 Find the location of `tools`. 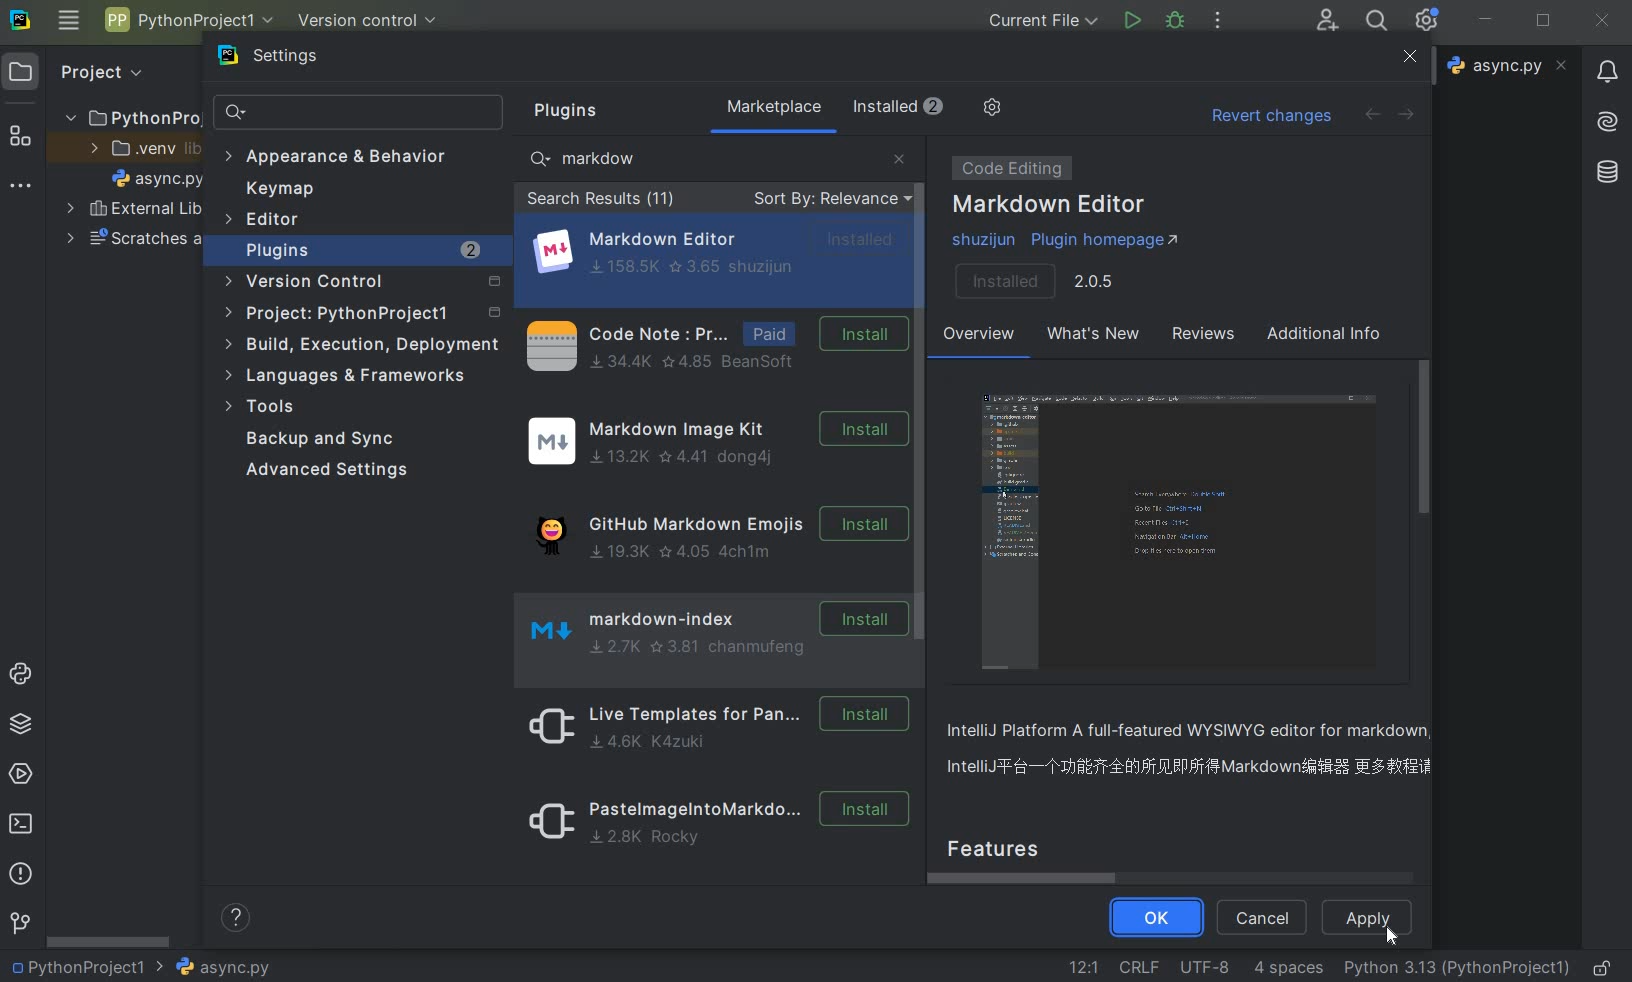

tools is located at coordinates (265, 409).